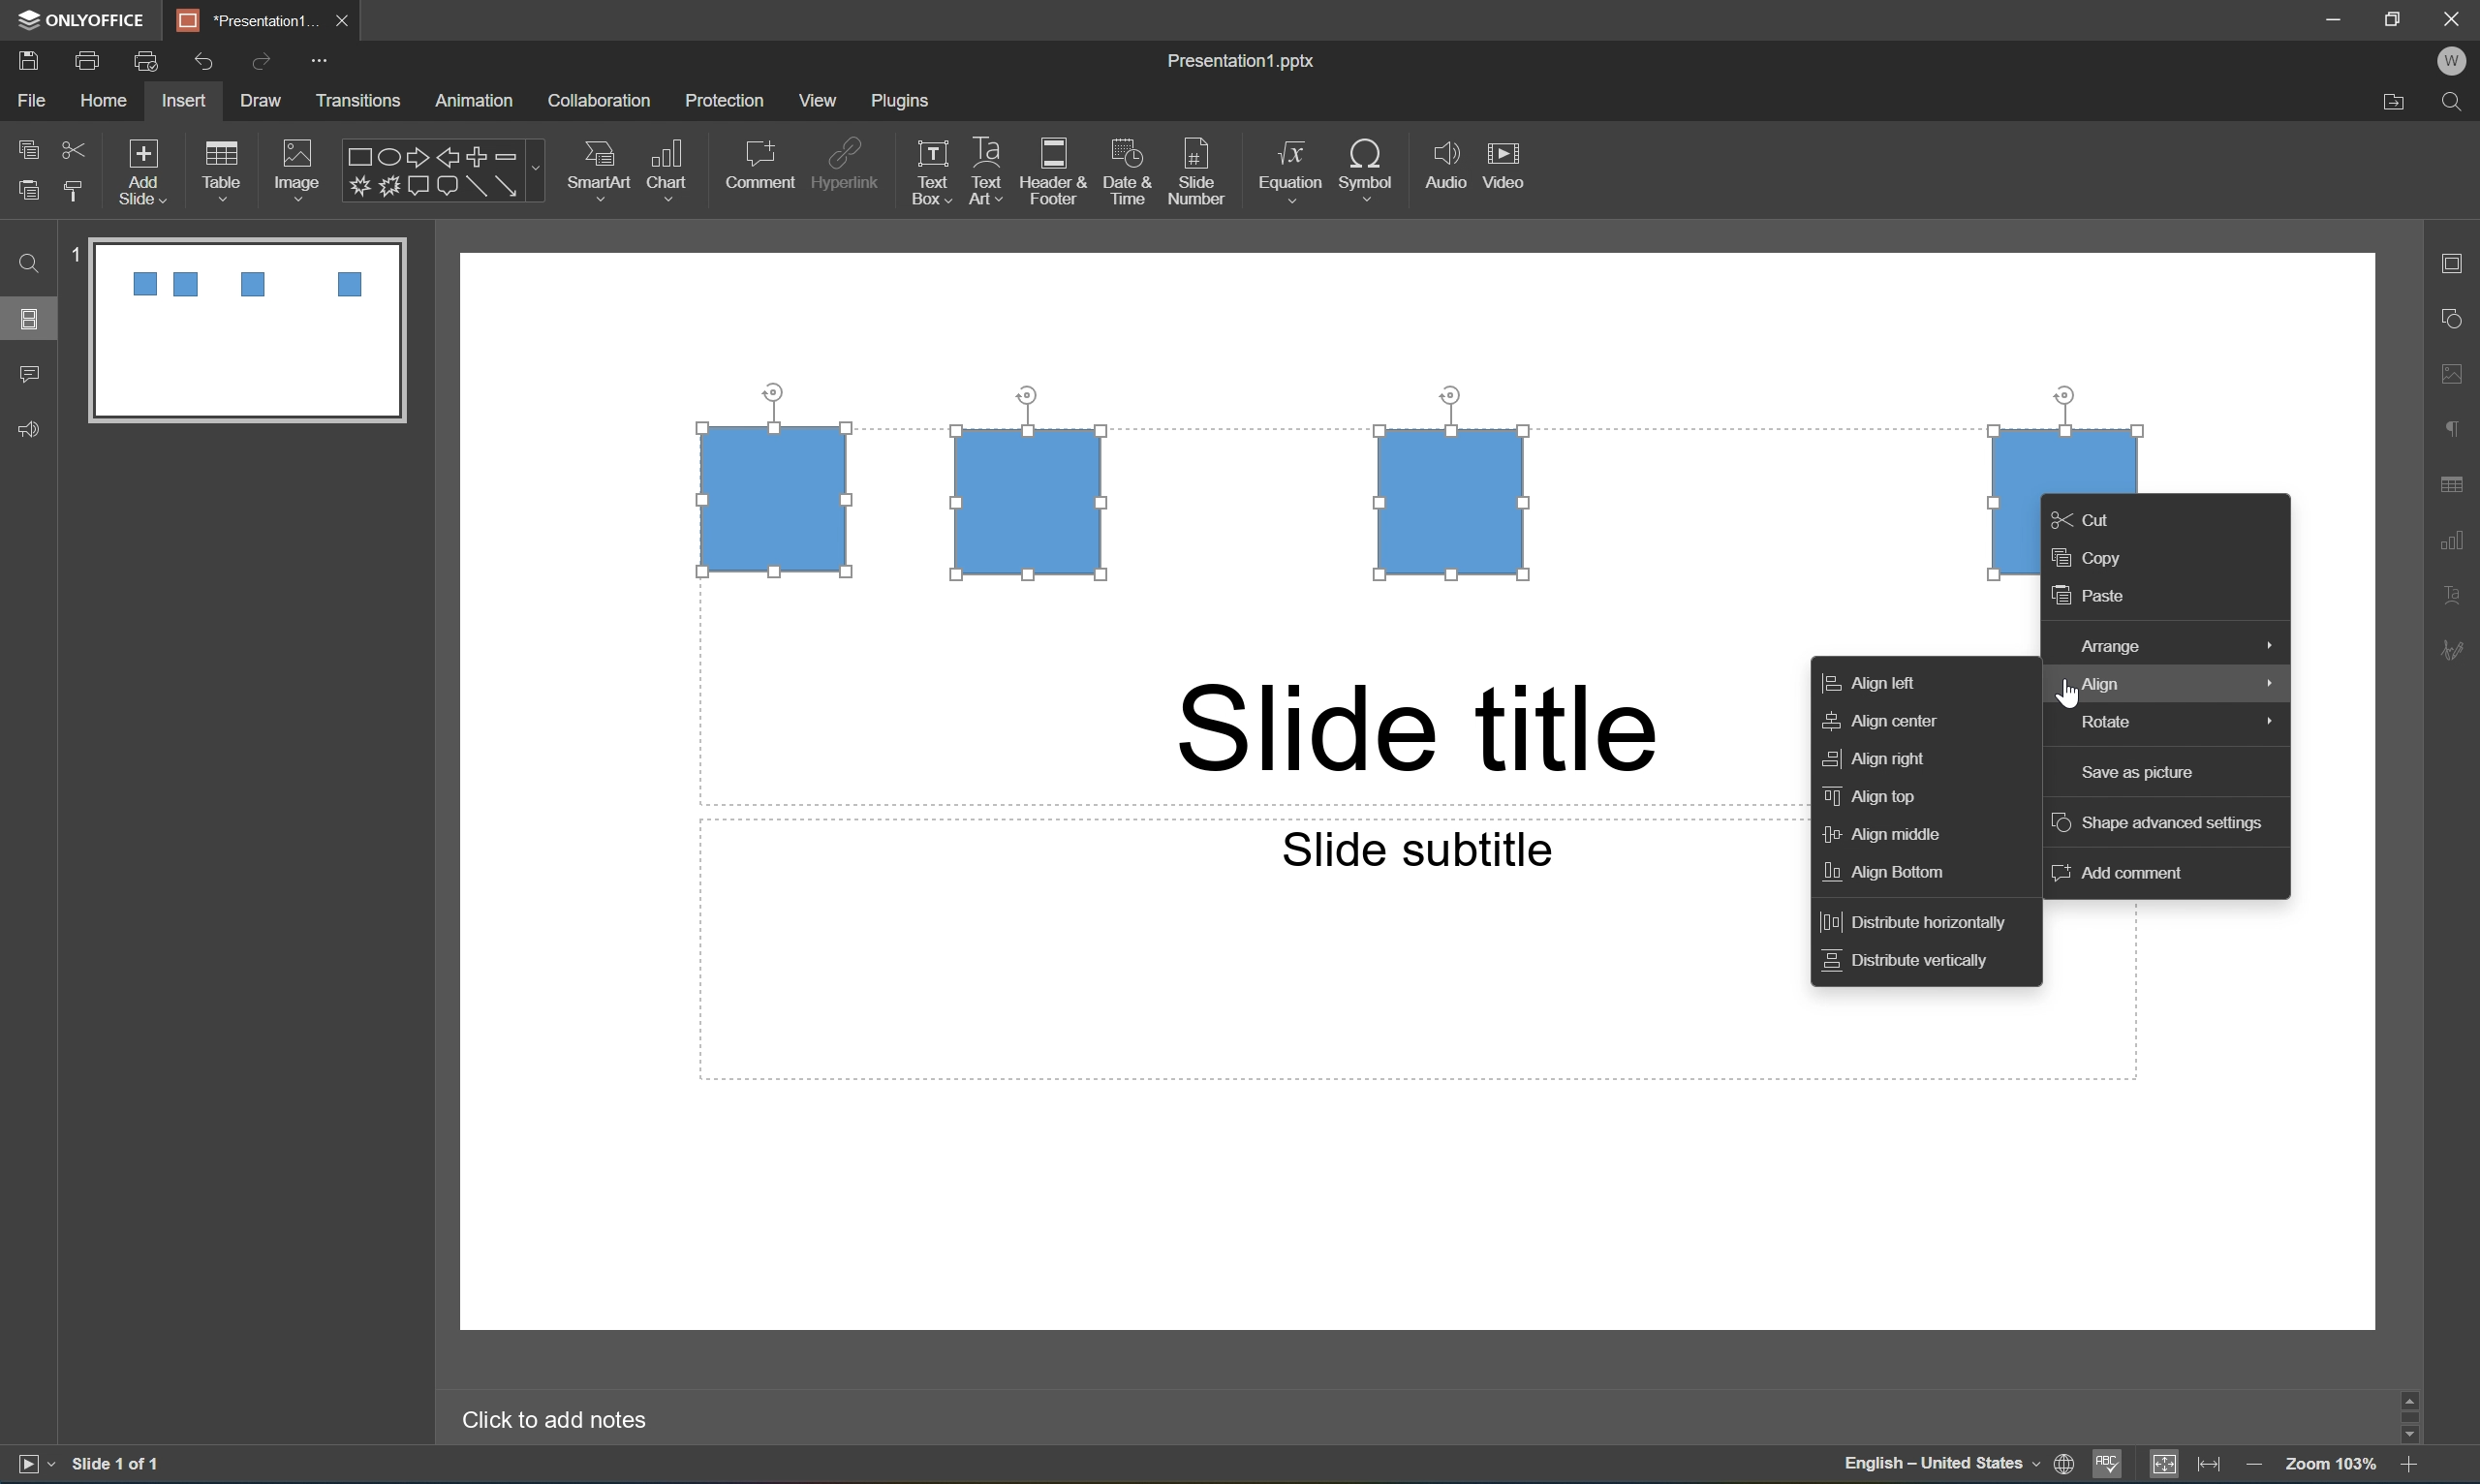  What do you see at coordinates (2460, 427) in the screenshot?
I see `paragraph settings` at bounding box center [2460, 427].